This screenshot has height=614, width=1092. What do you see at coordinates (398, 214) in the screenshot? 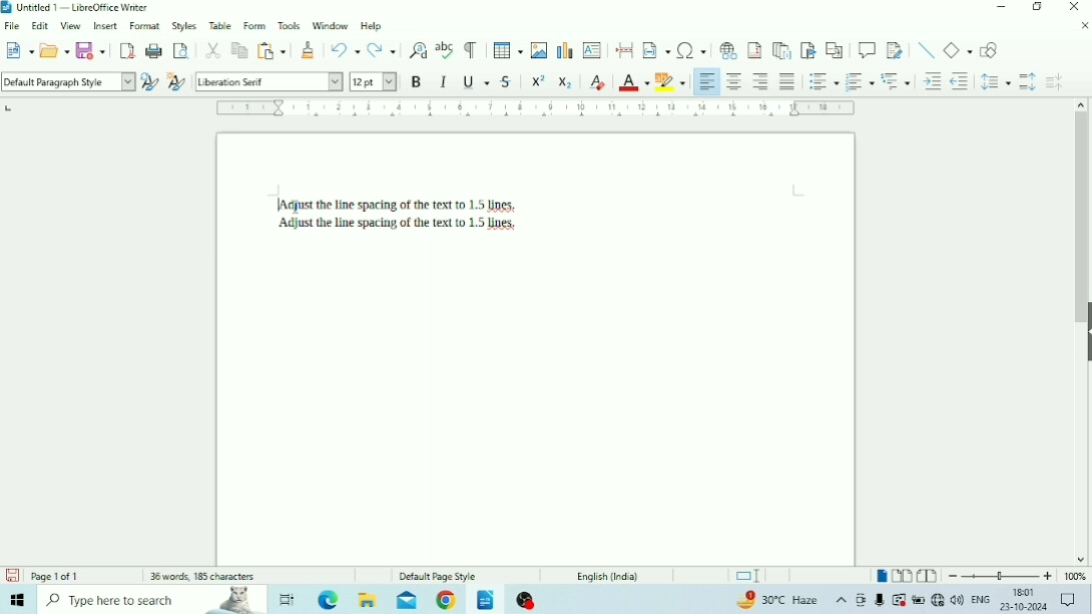
I see `Text` at bounding box center [398, 214].